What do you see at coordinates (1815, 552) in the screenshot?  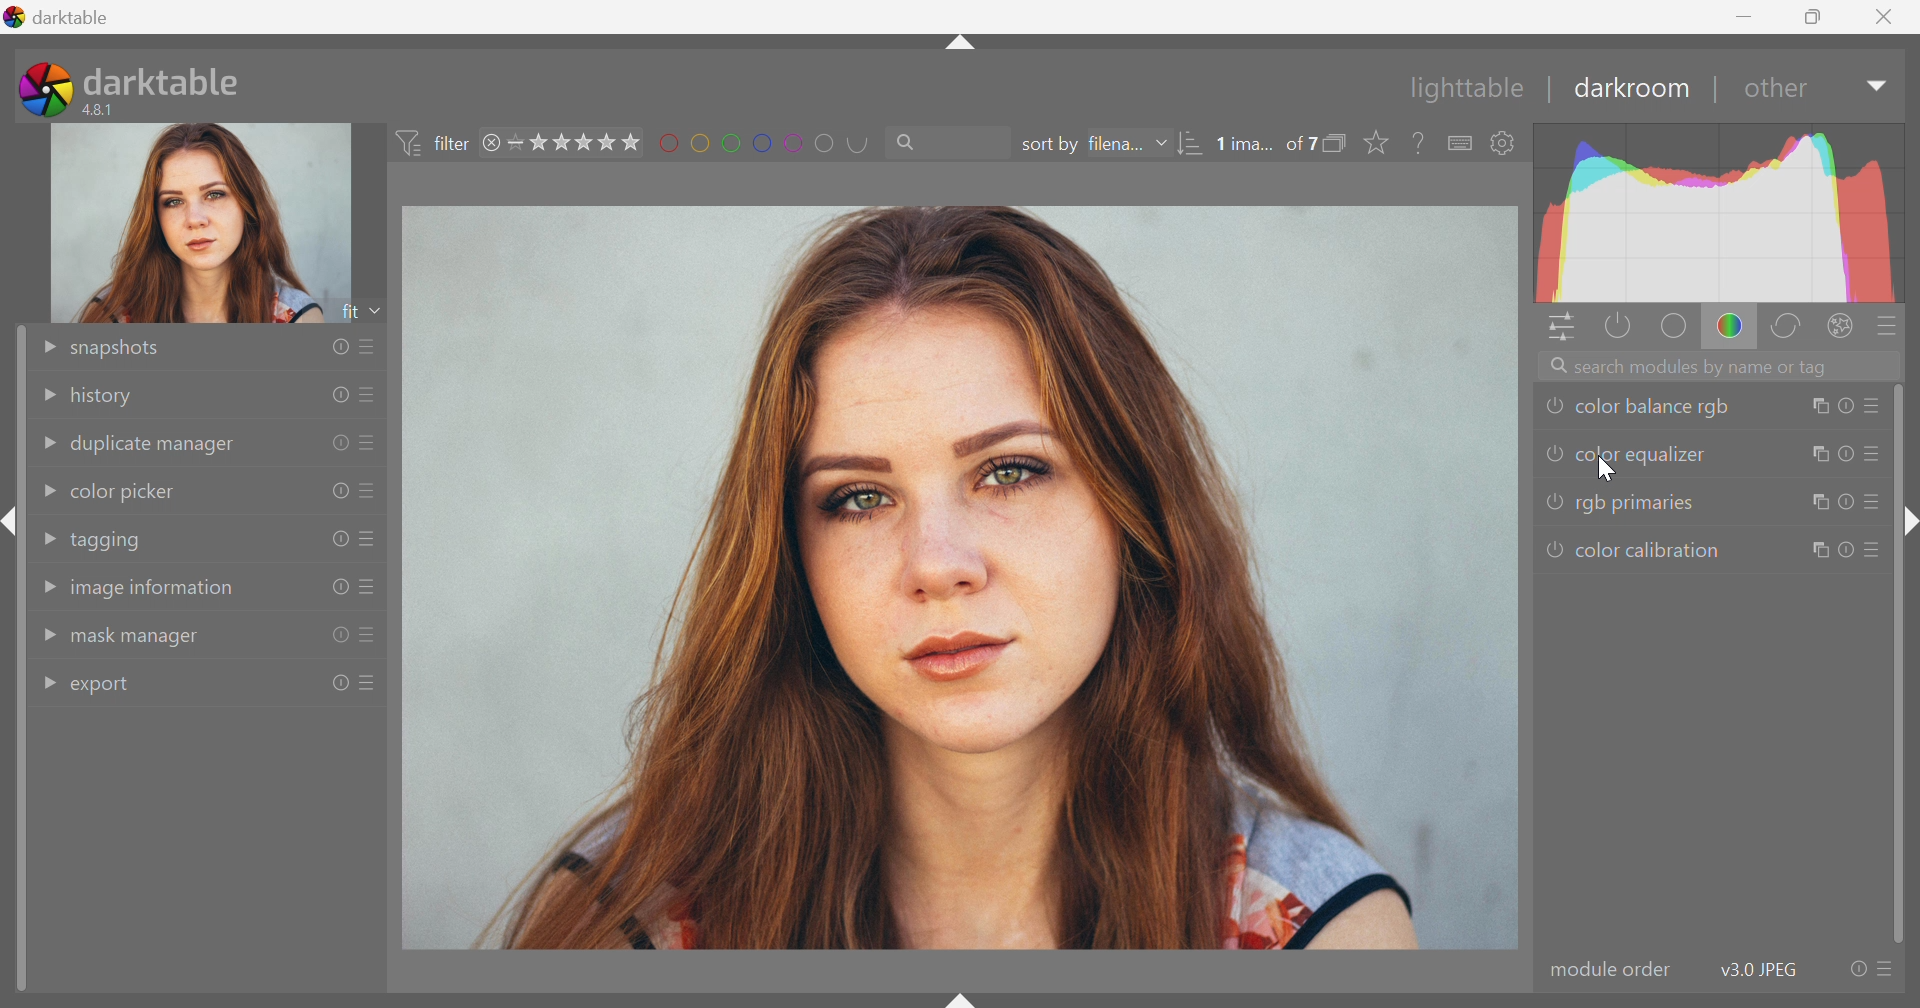 I see `multiple instance actions` at bounding box center [1815, 552].